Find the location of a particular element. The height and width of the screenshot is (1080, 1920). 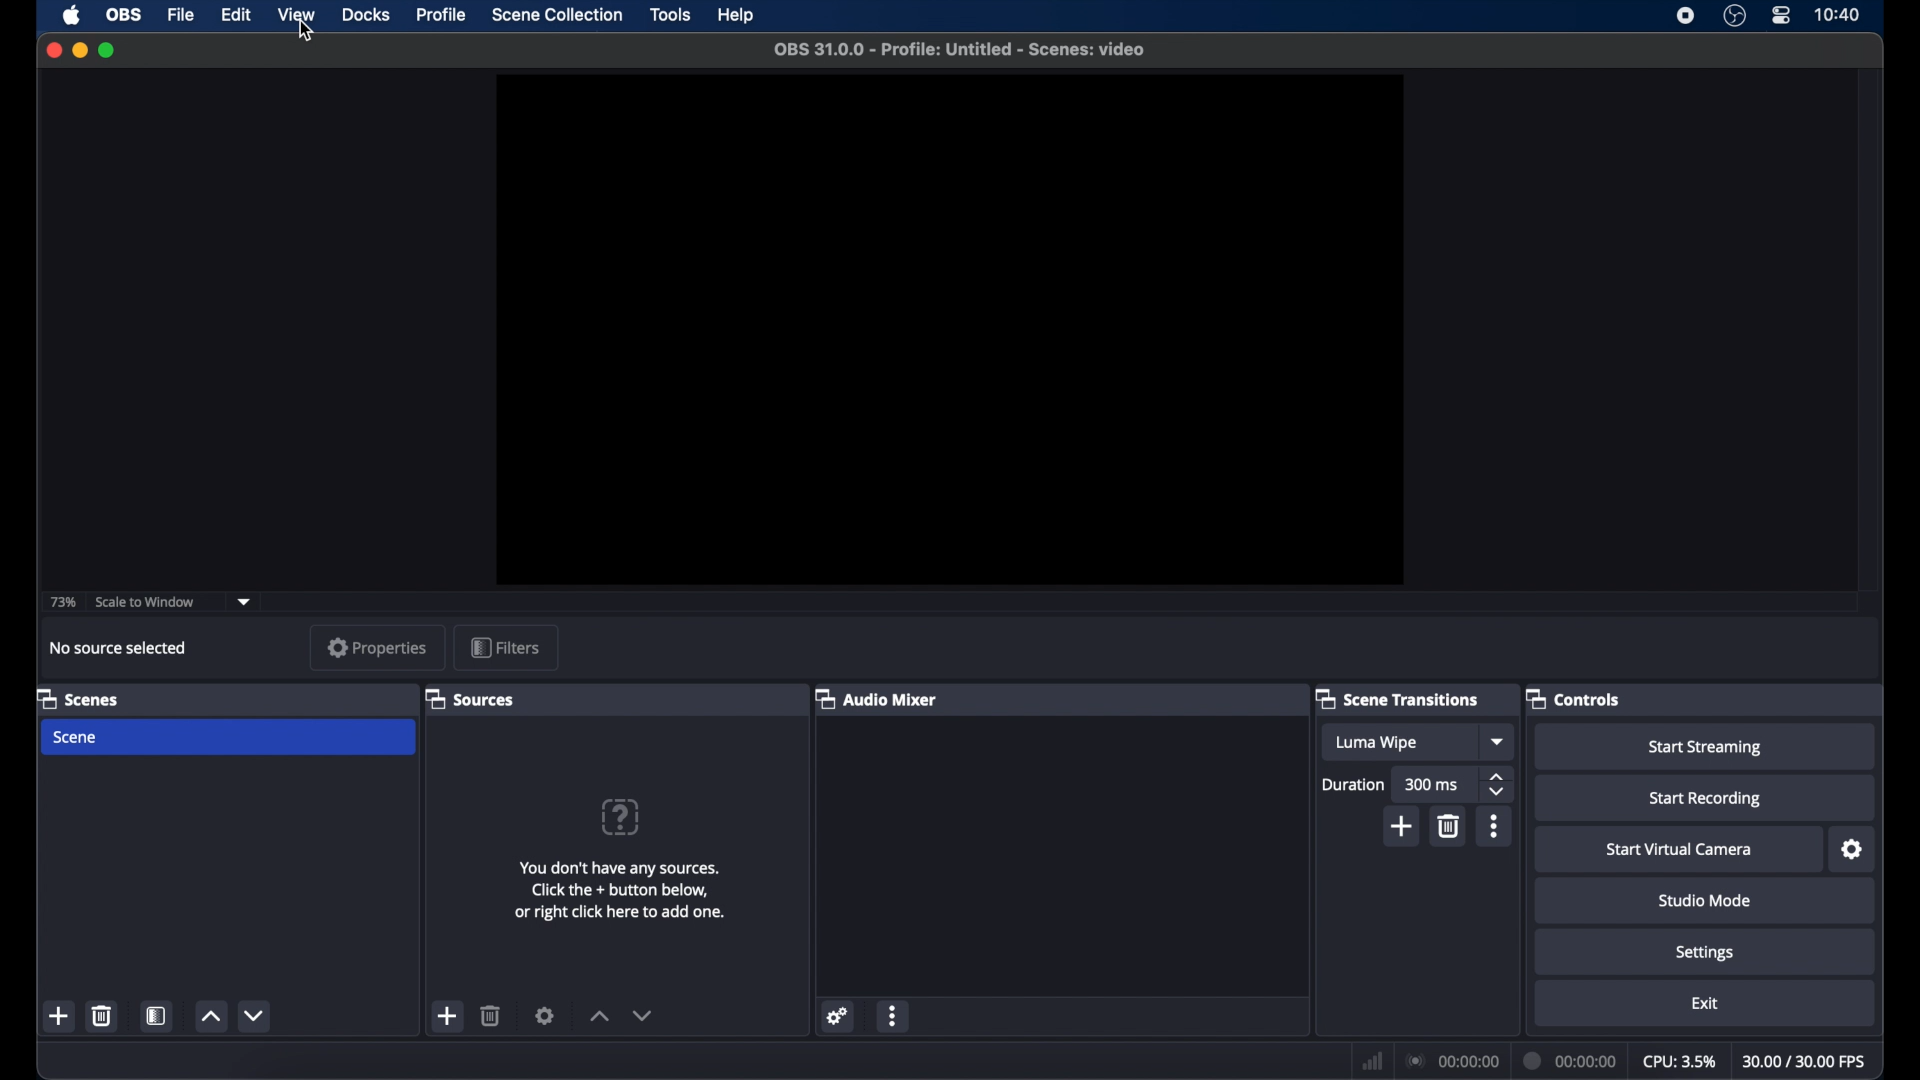

help is located at coordinates (738, 16).